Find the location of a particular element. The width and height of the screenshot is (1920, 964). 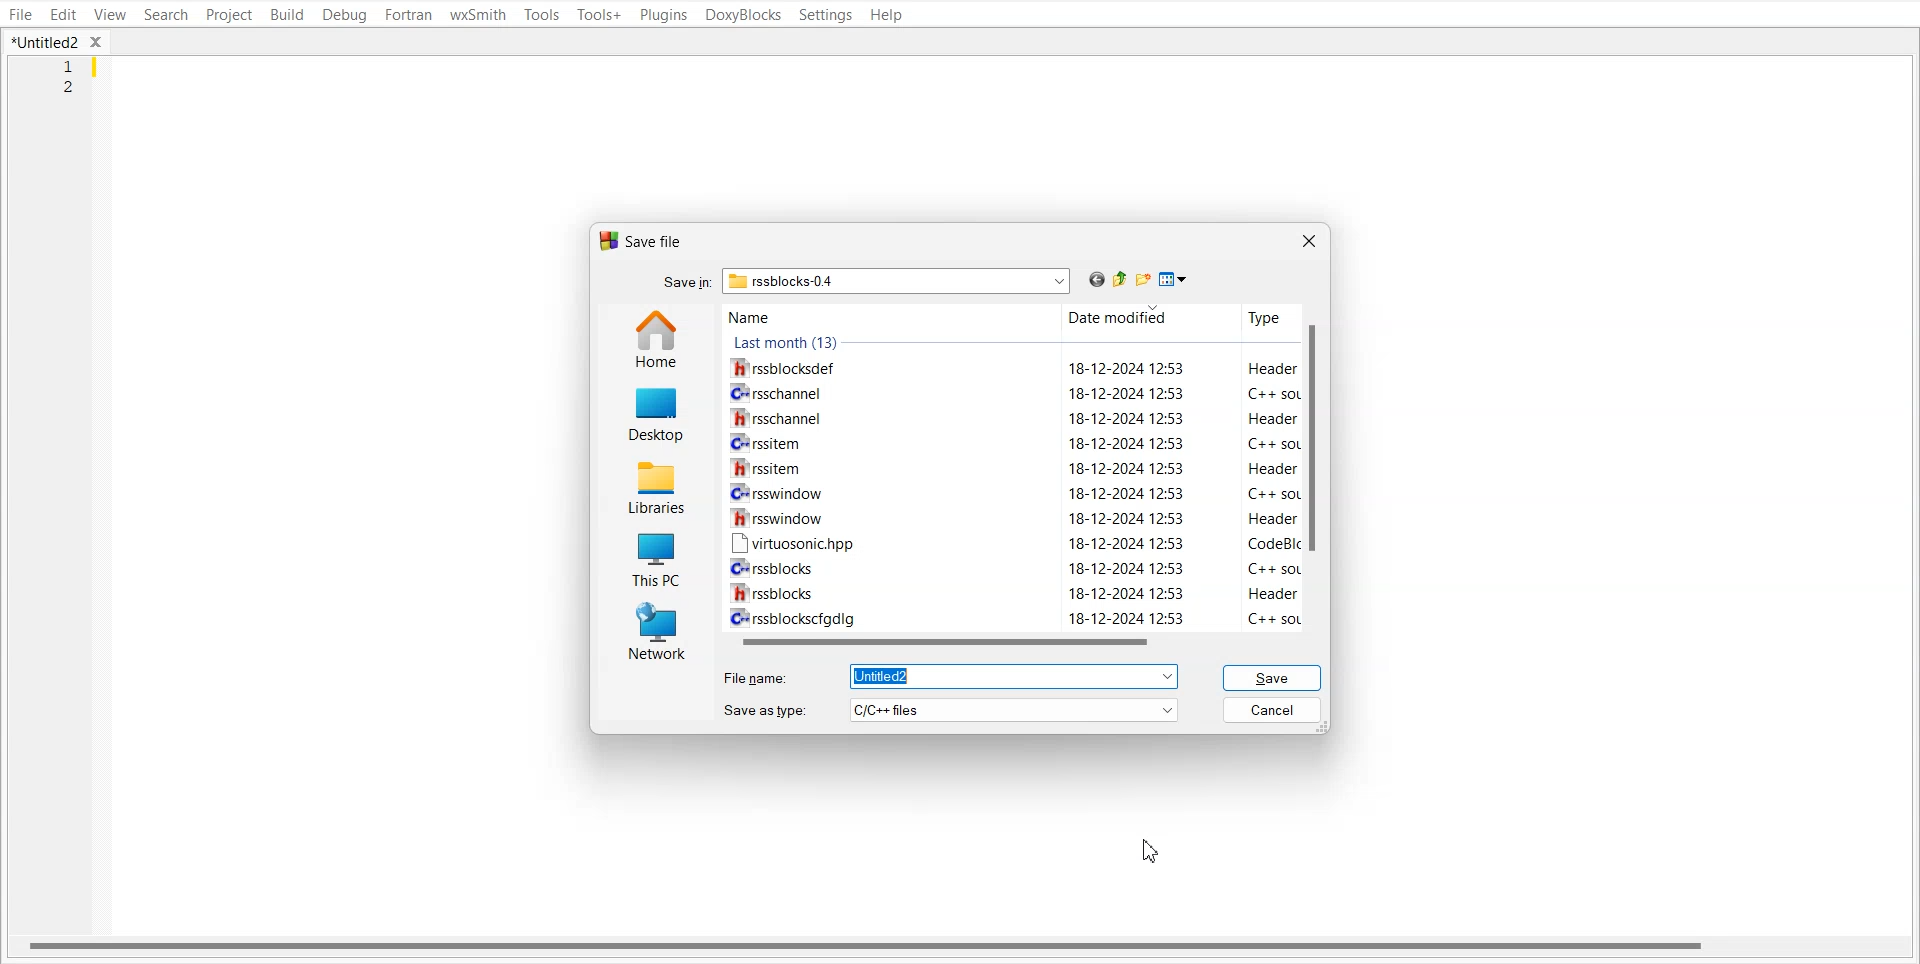

Desktop is located at coordinates (658, 412).